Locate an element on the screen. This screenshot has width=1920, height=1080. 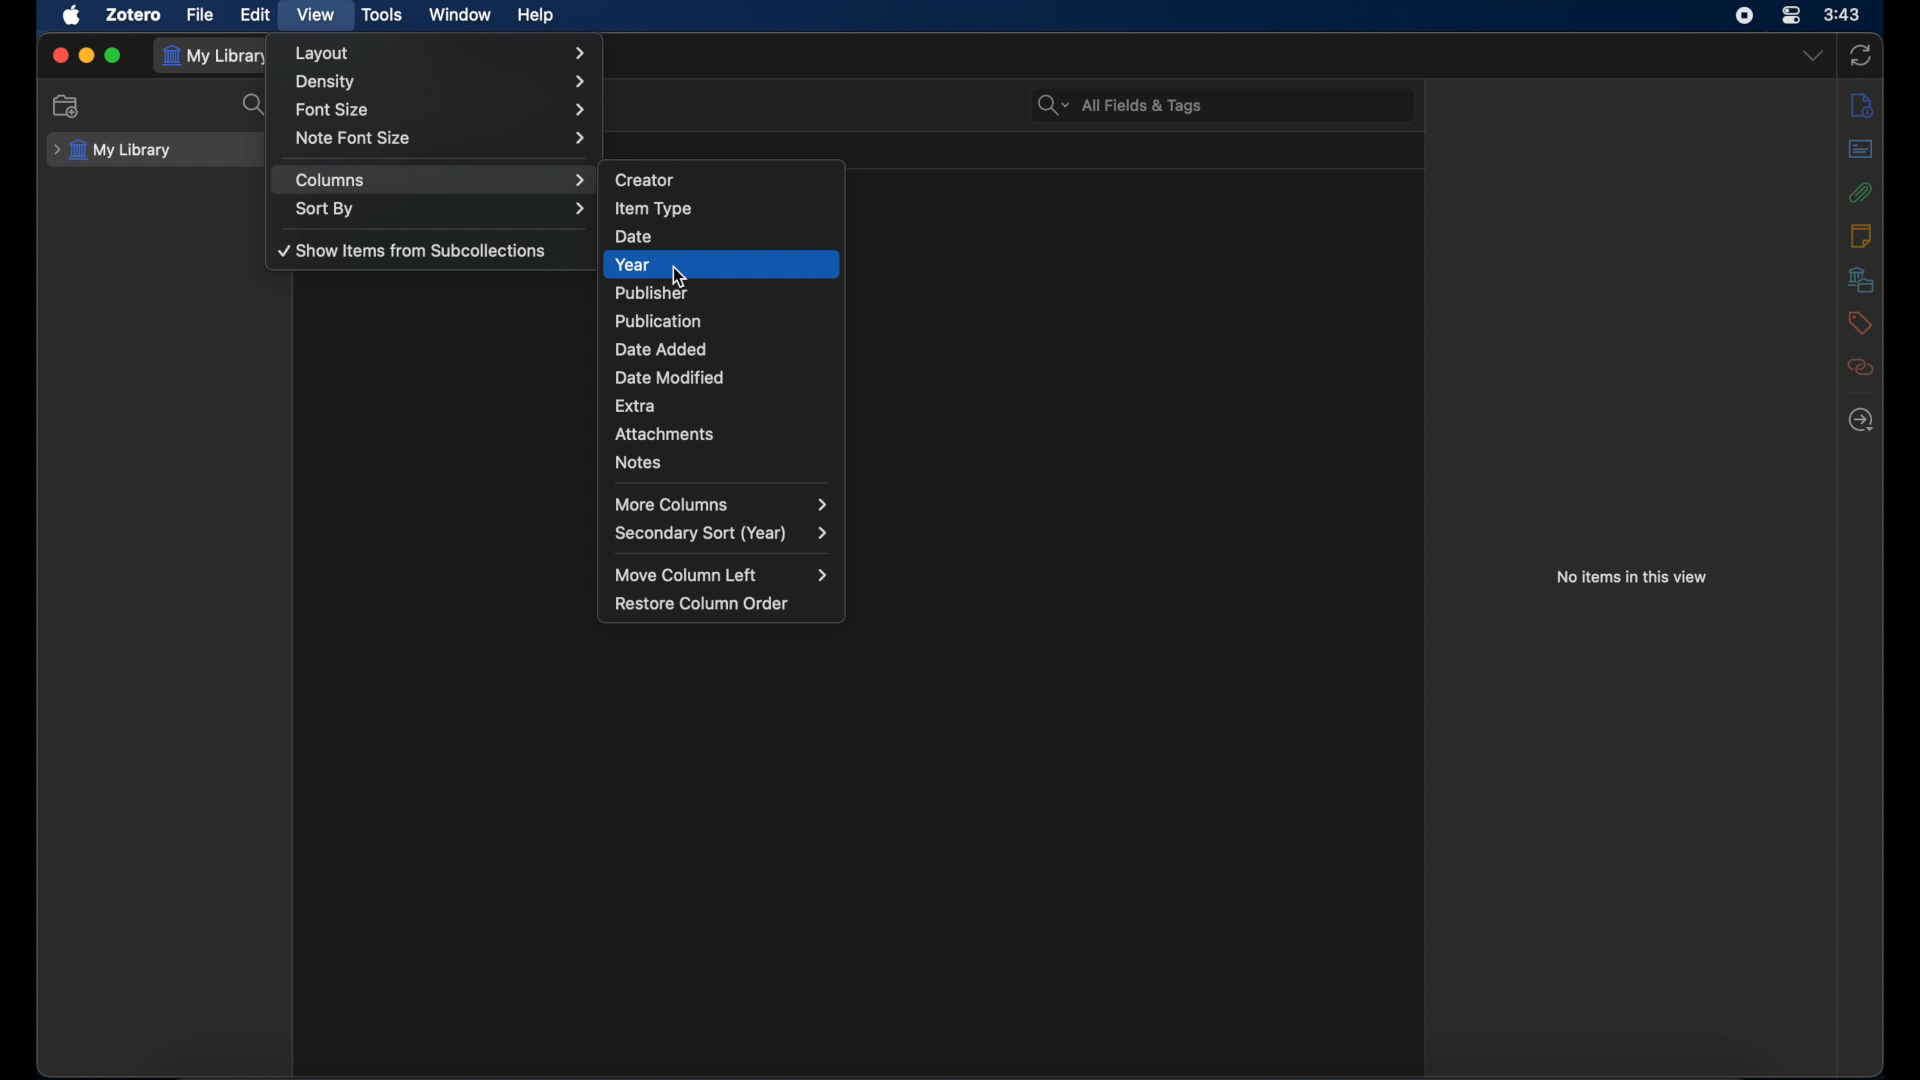
note font size is located at coordinates (443, 138).